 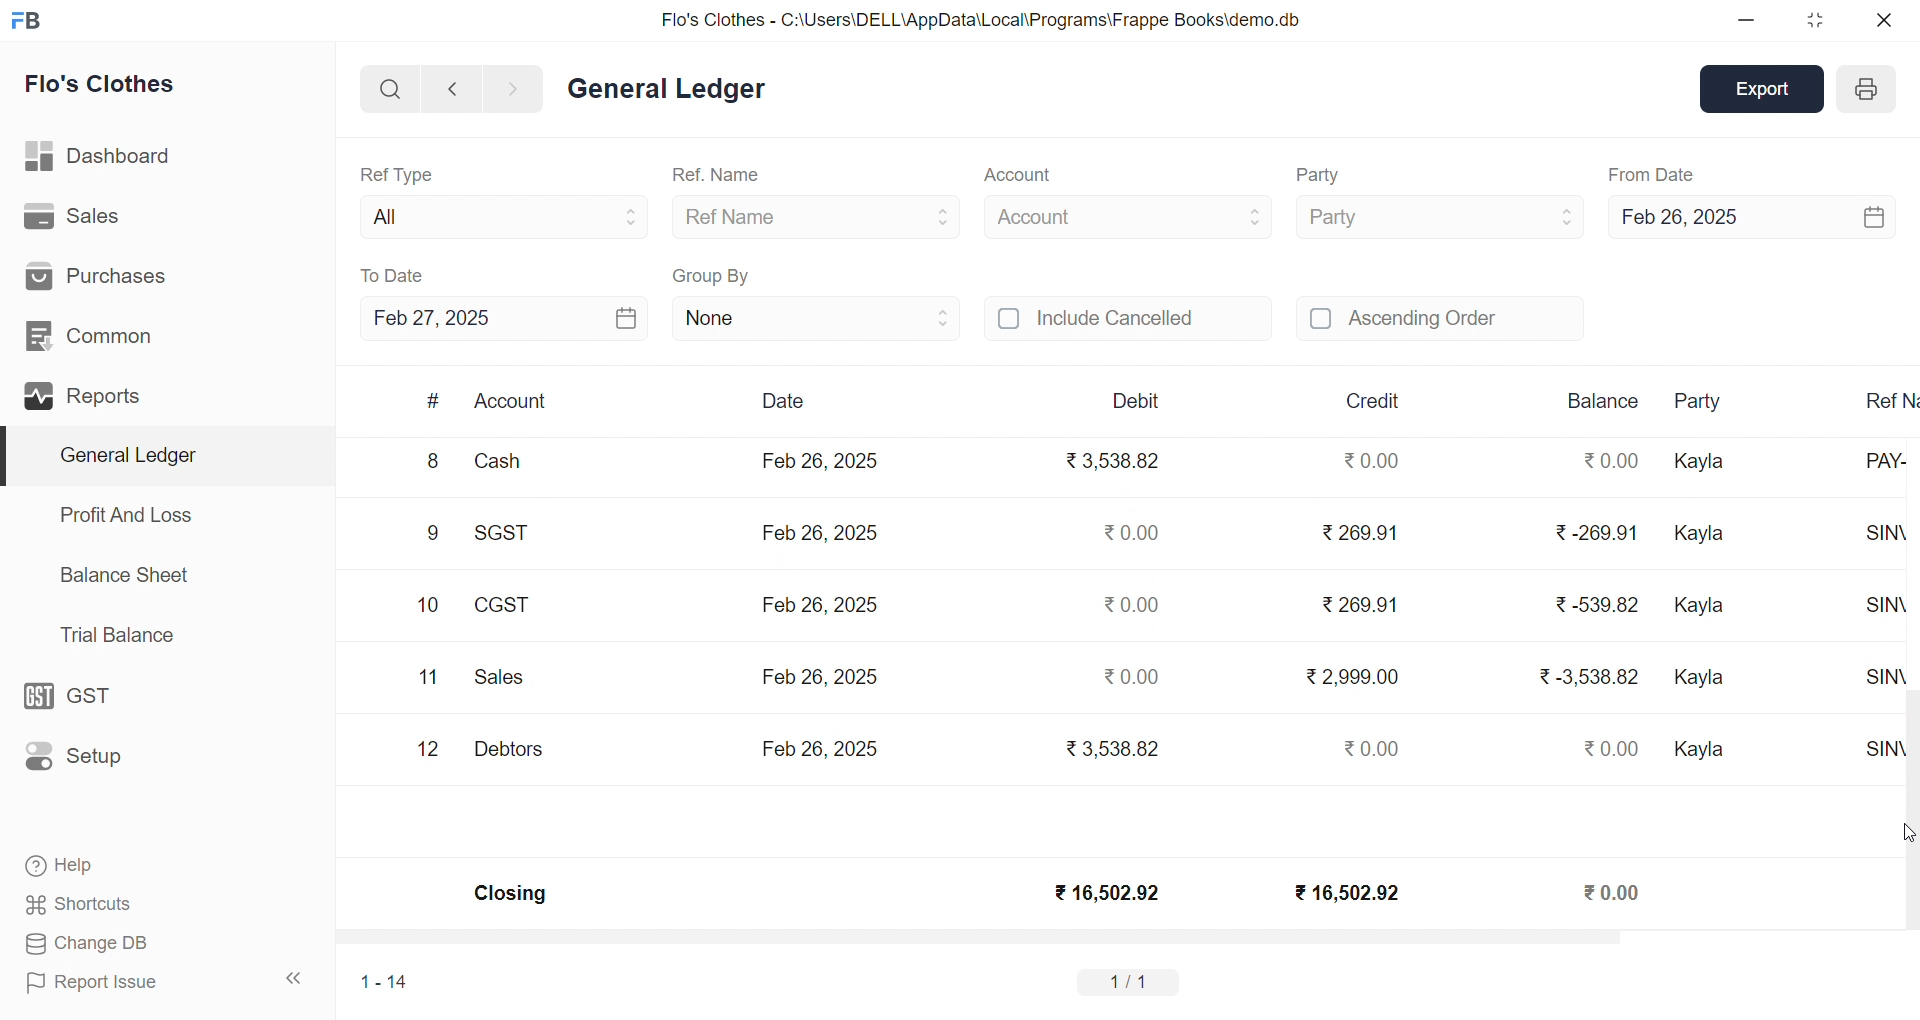 I want to click on ₹ 0.00, so click(x=1614, y=891).